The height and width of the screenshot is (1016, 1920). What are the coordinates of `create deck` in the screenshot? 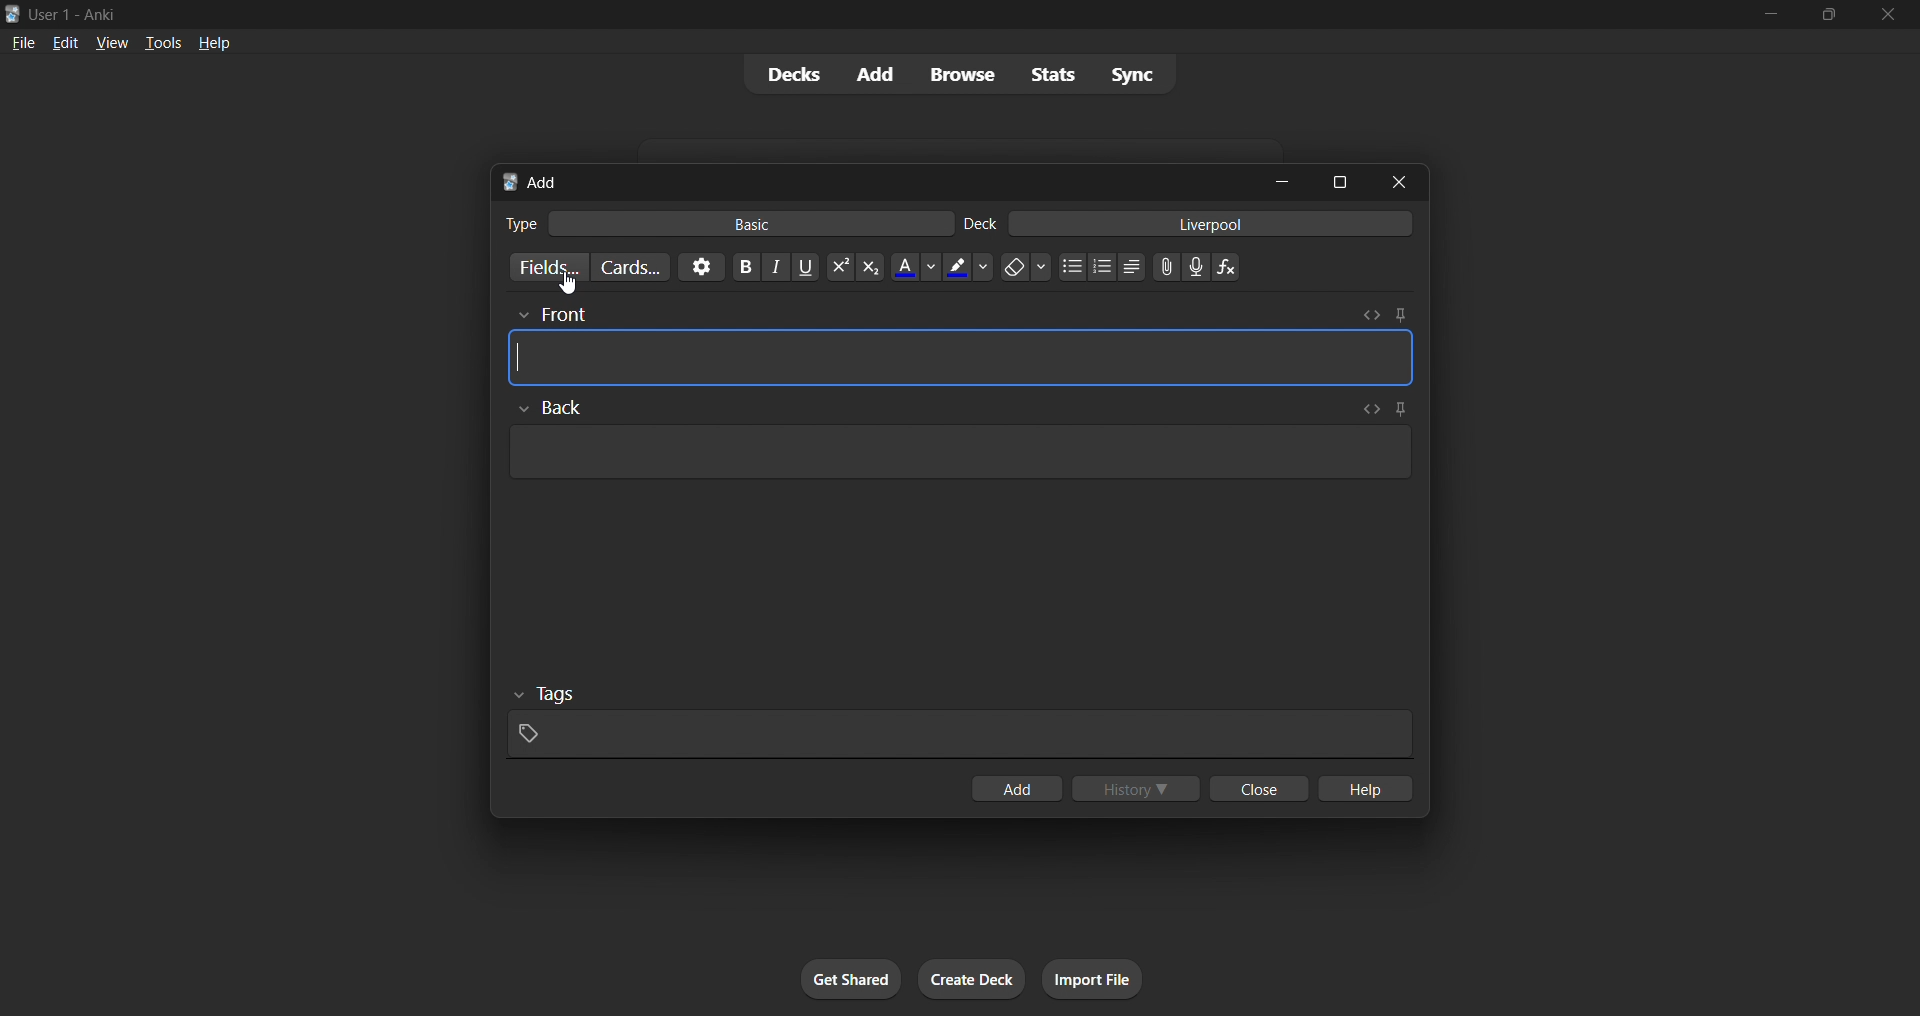 It's located at (972, 979).